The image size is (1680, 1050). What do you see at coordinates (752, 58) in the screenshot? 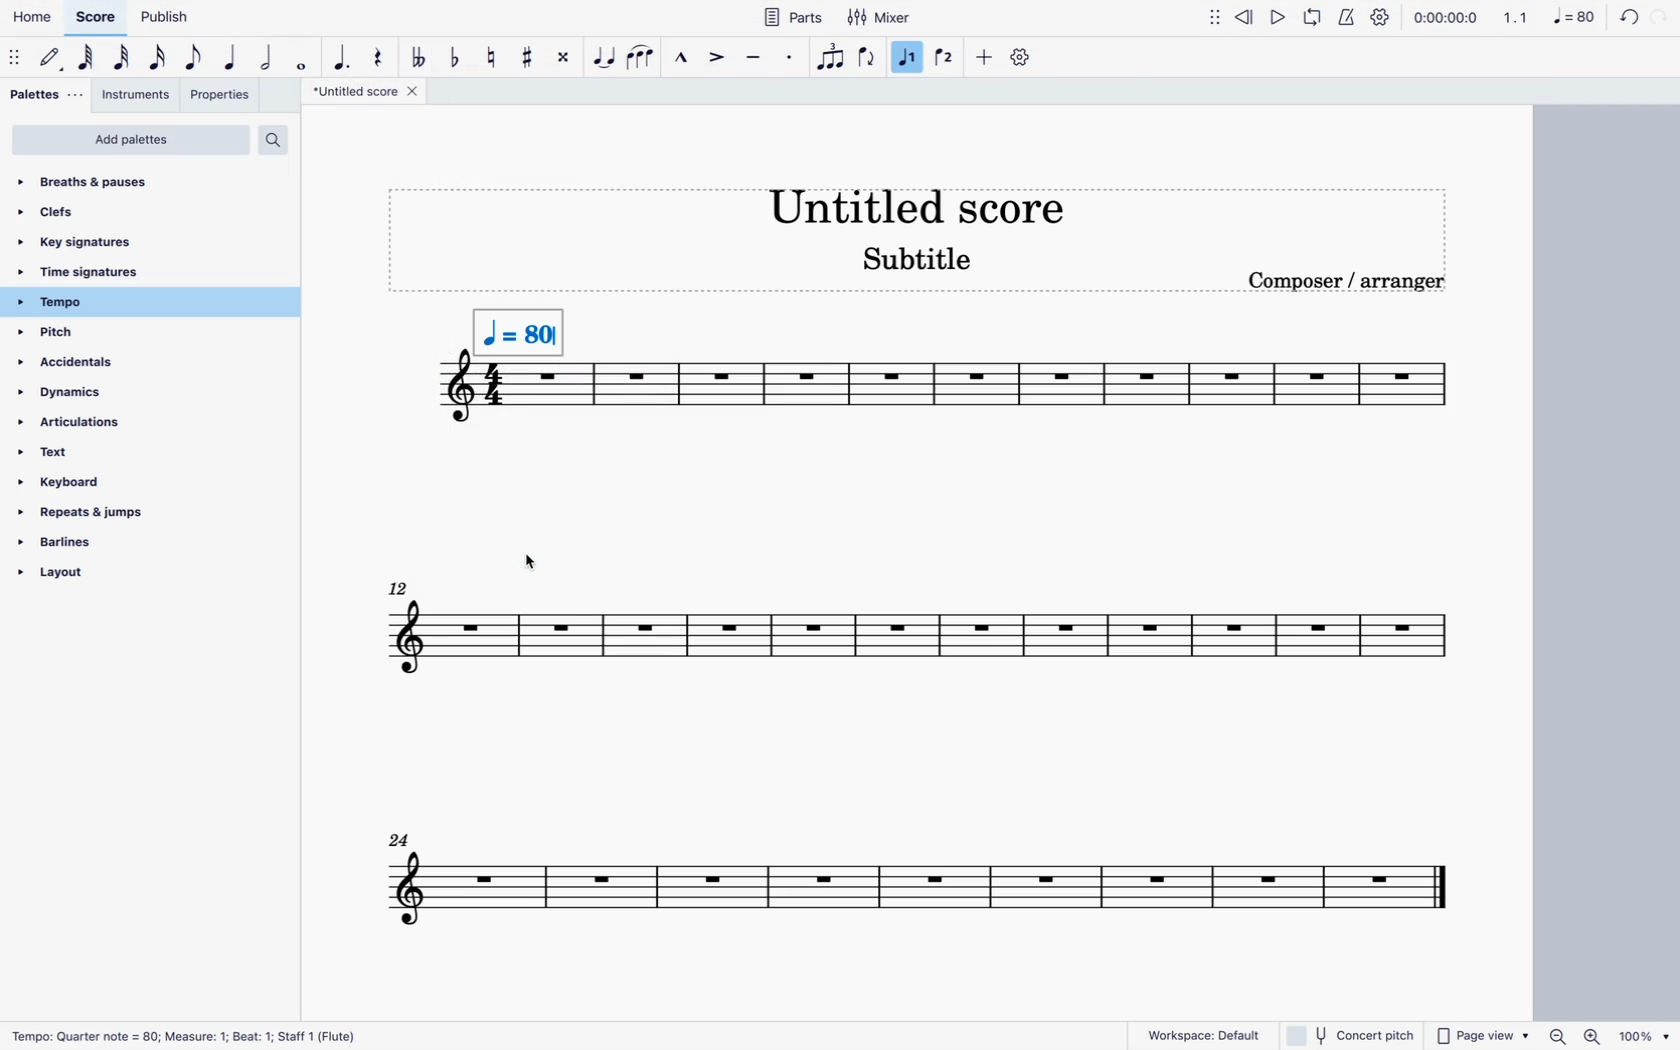
I see `tenuto` at bounding box center [752, 58].